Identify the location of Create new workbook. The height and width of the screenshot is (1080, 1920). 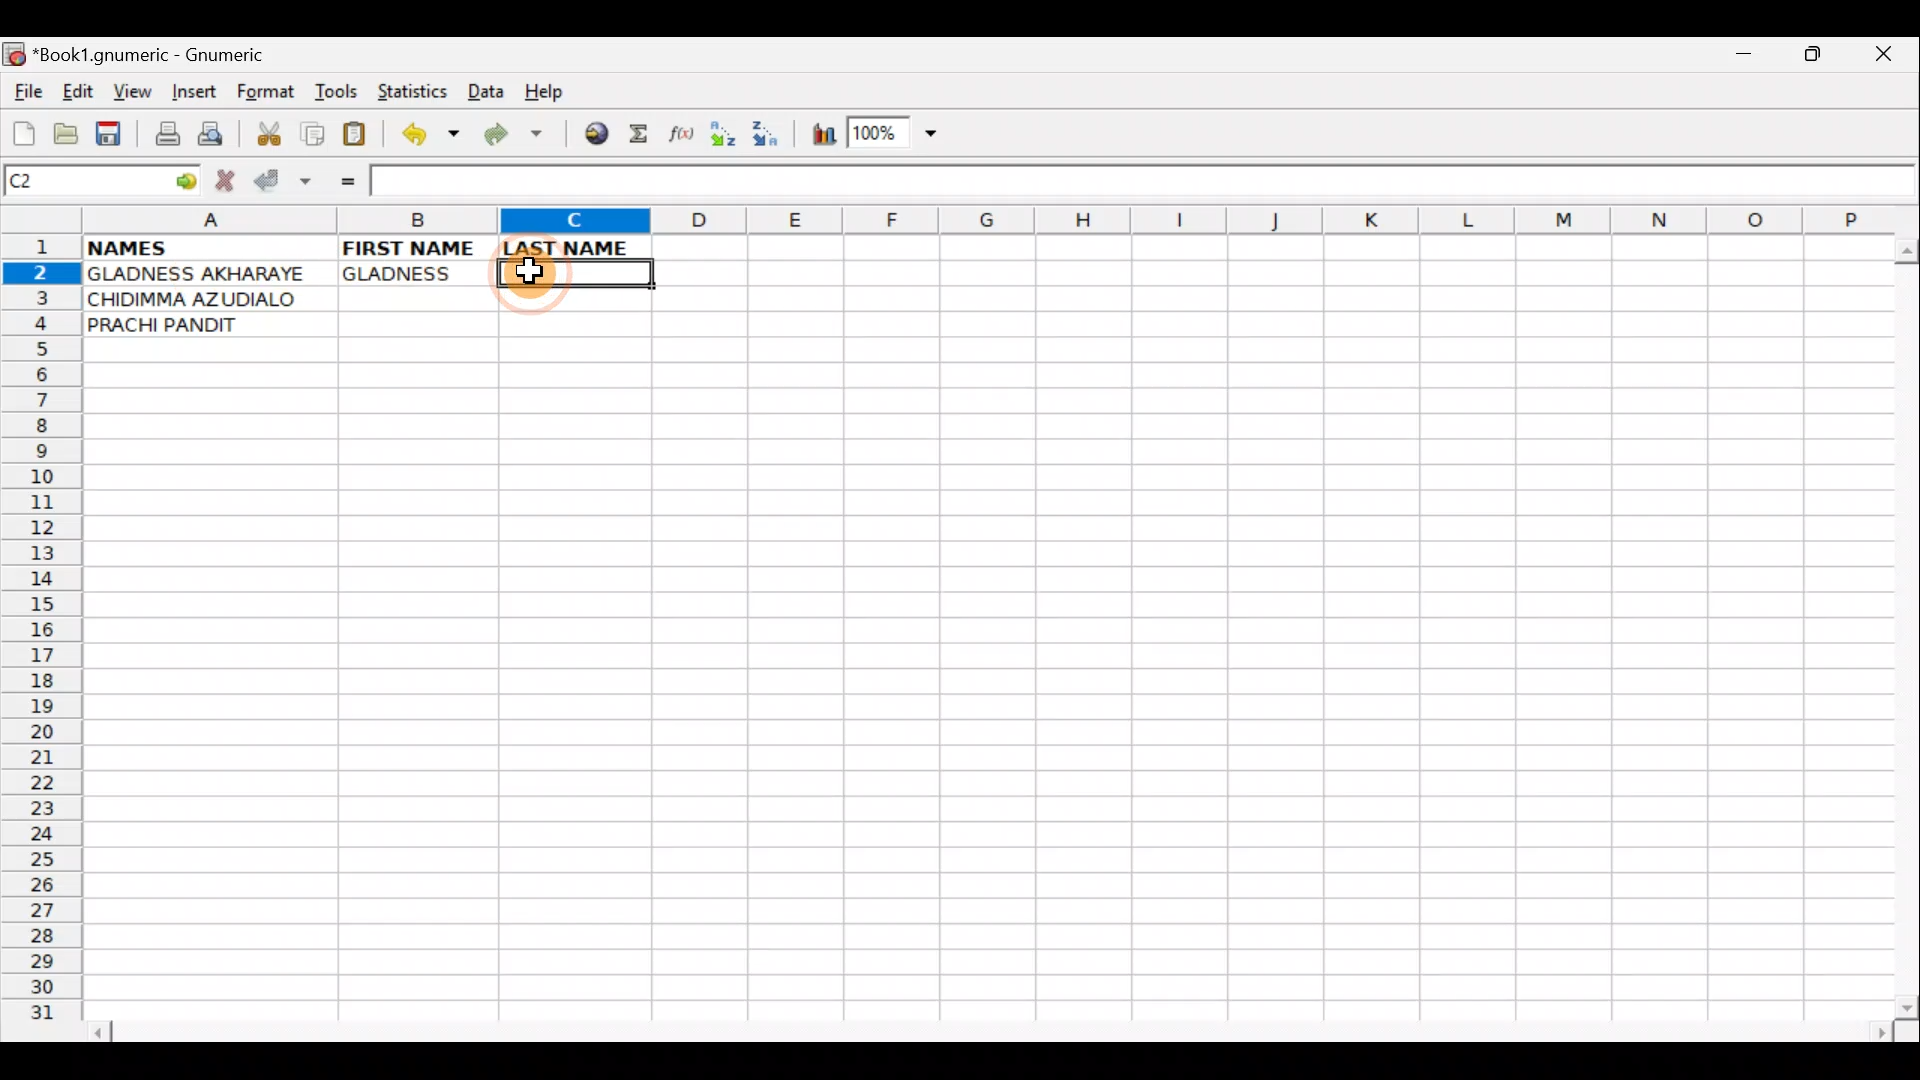
(22, 130).